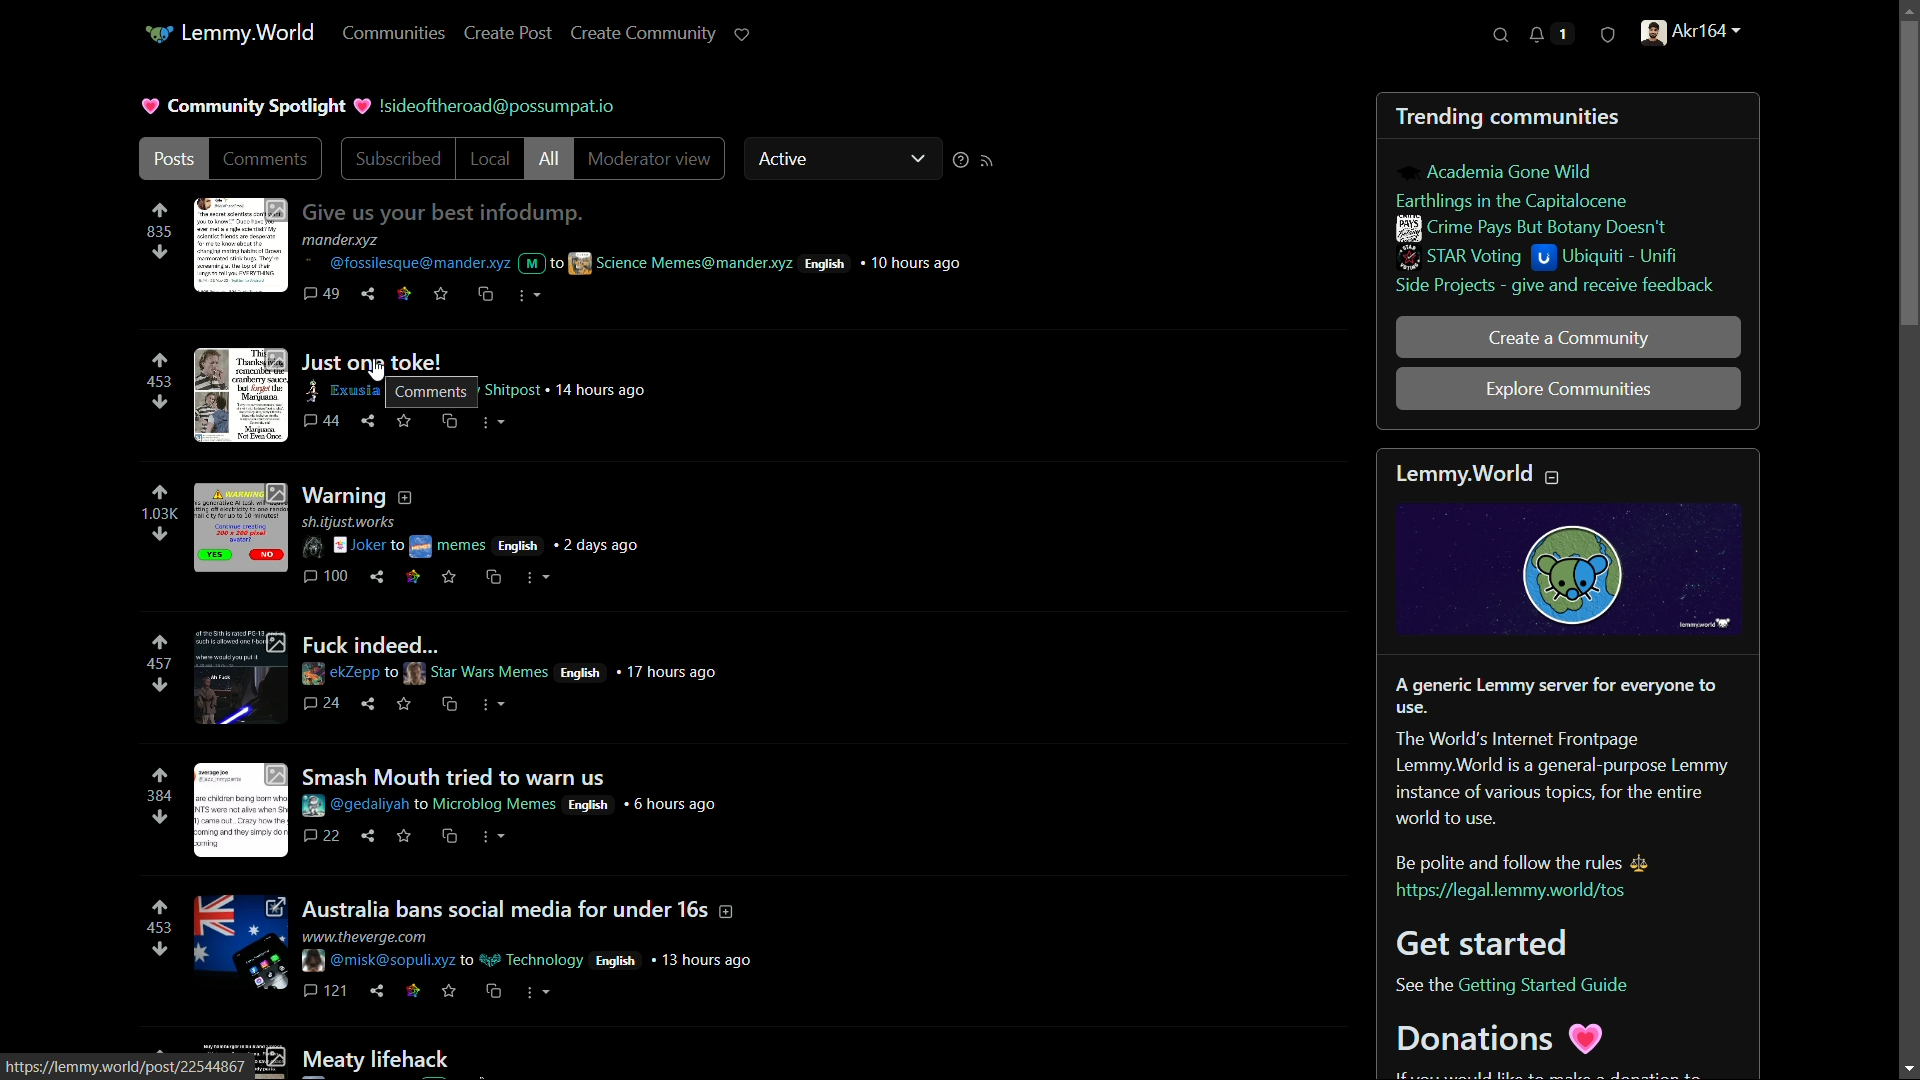 Image resolution: width=1920 pixels, height=1080 pixels. Describe the element at coordinates (368, 421) in the screenshot. I see `share` at that location.